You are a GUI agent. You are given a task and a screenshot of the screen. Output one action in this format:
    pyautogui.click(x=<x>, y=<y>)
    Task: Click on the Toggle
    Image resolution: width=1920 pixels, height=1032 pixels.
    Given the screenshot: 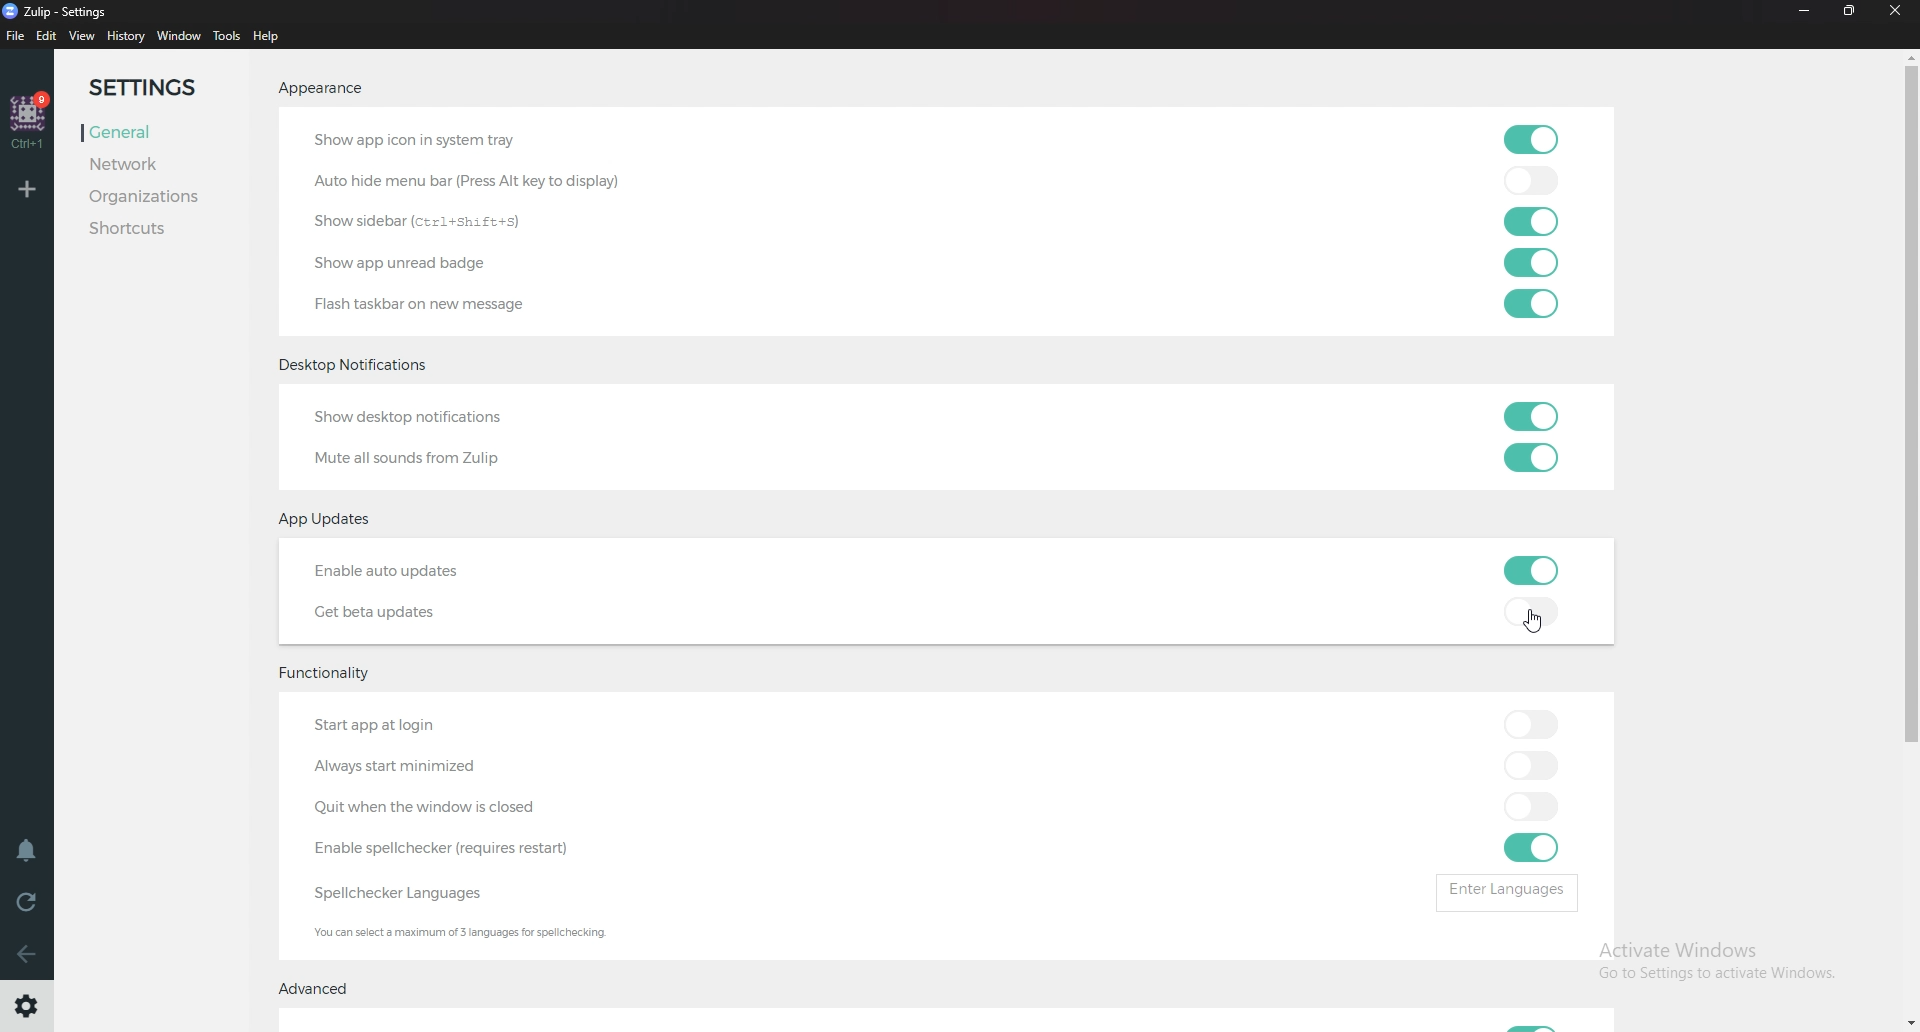 What is the action you would take?
    pyautogui.click(x=1529, y=1019)
    